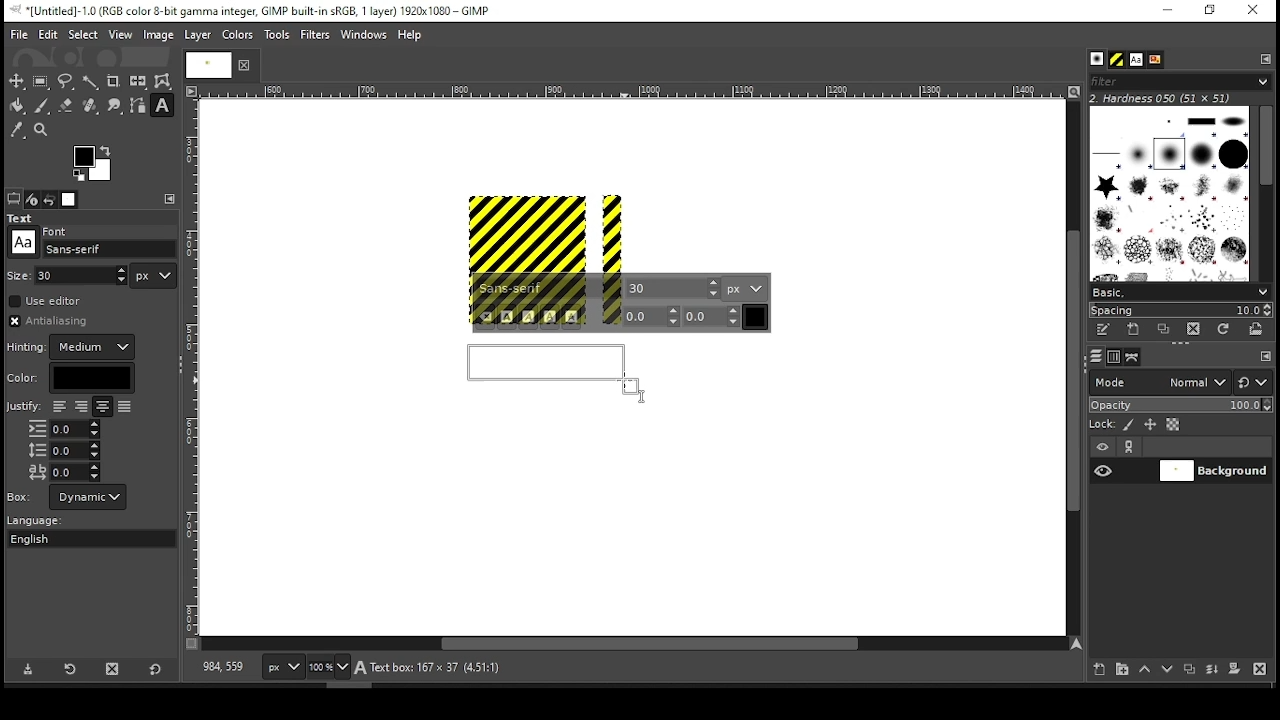 The image size is (1280, 720). Describe the element at coordinates (1095, 667) in the screenshot. I see `new layer` at that location.